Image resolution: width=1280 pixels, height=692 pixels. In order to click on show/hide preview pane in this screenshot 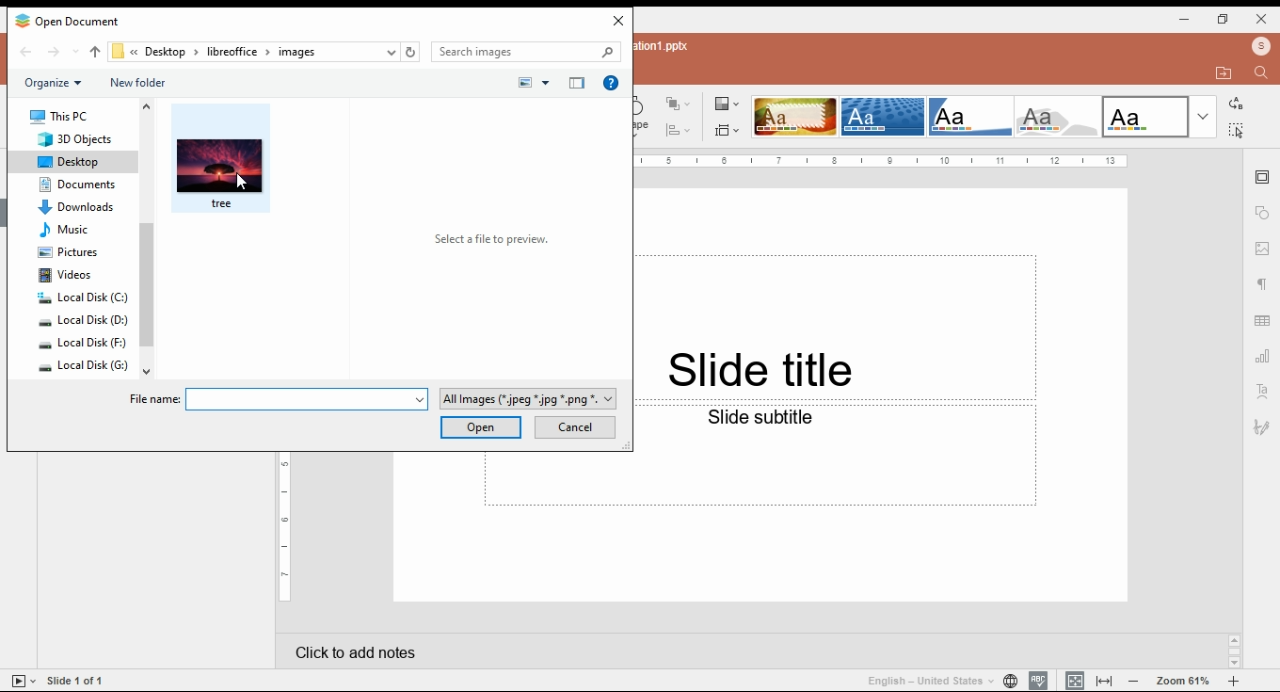, I will do `click(577, 83)`.